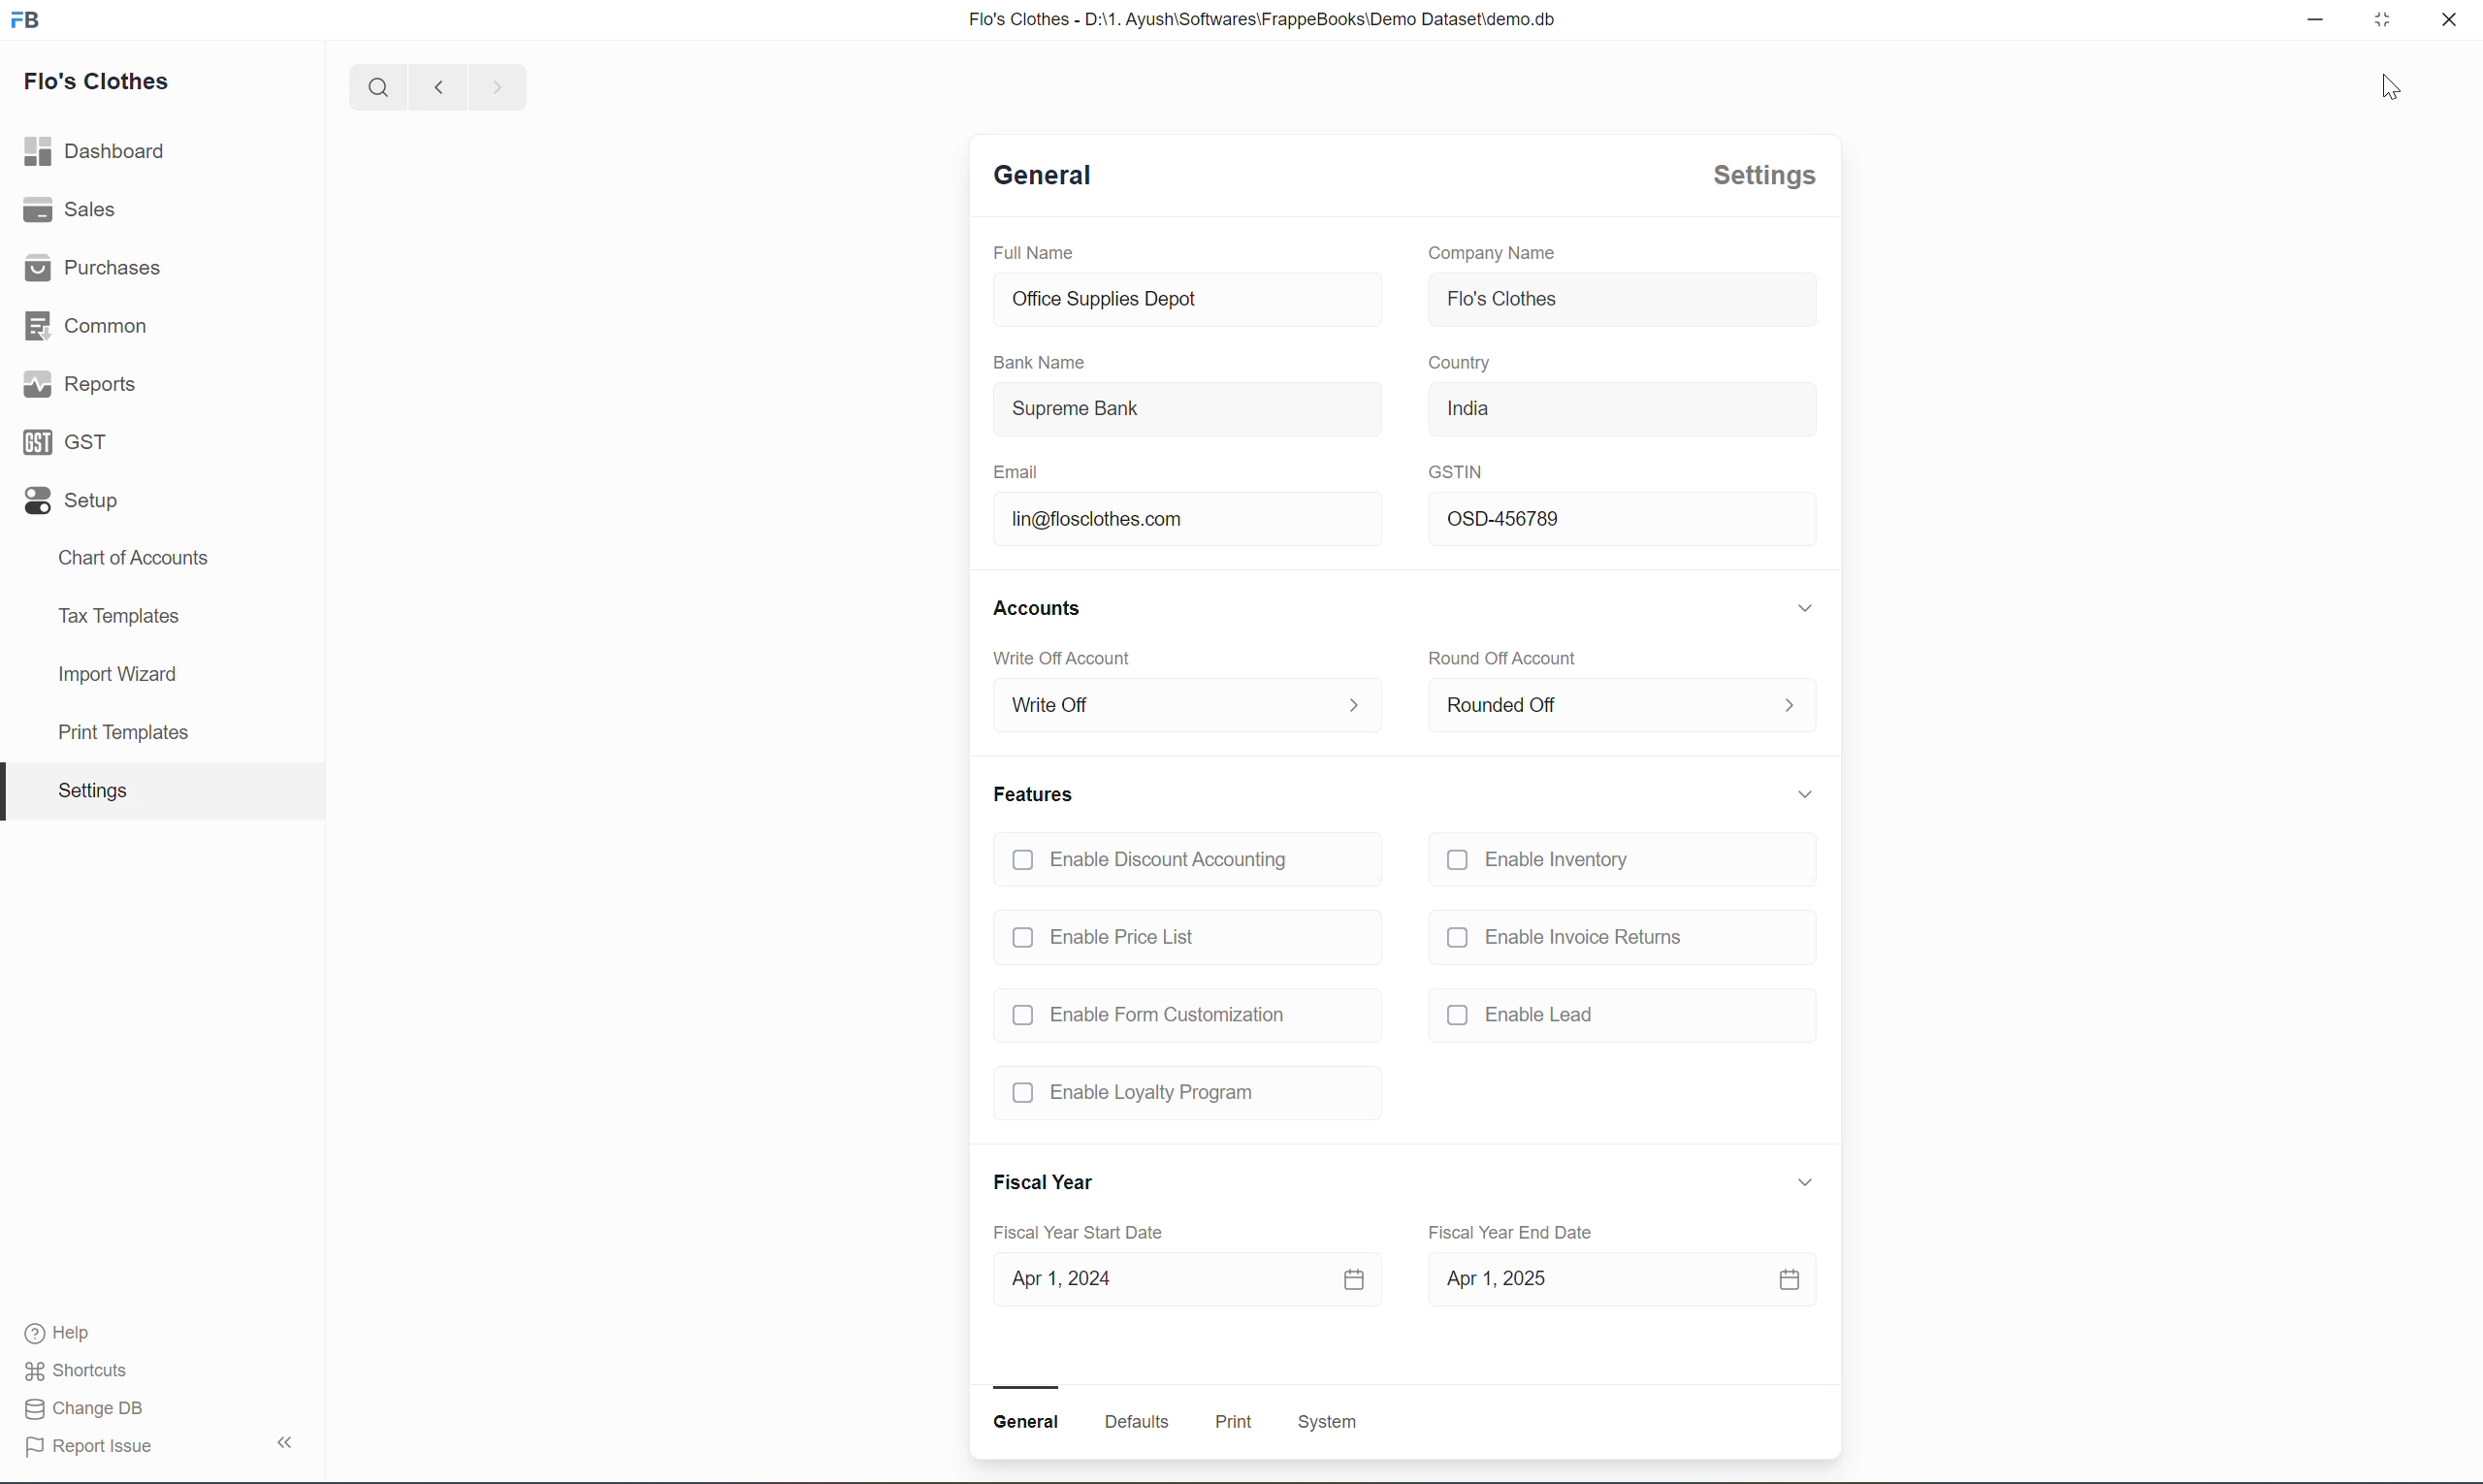  Describe the element at coordinates (1107, 936) in the screenshot. I see `Enable Price List` at that location.